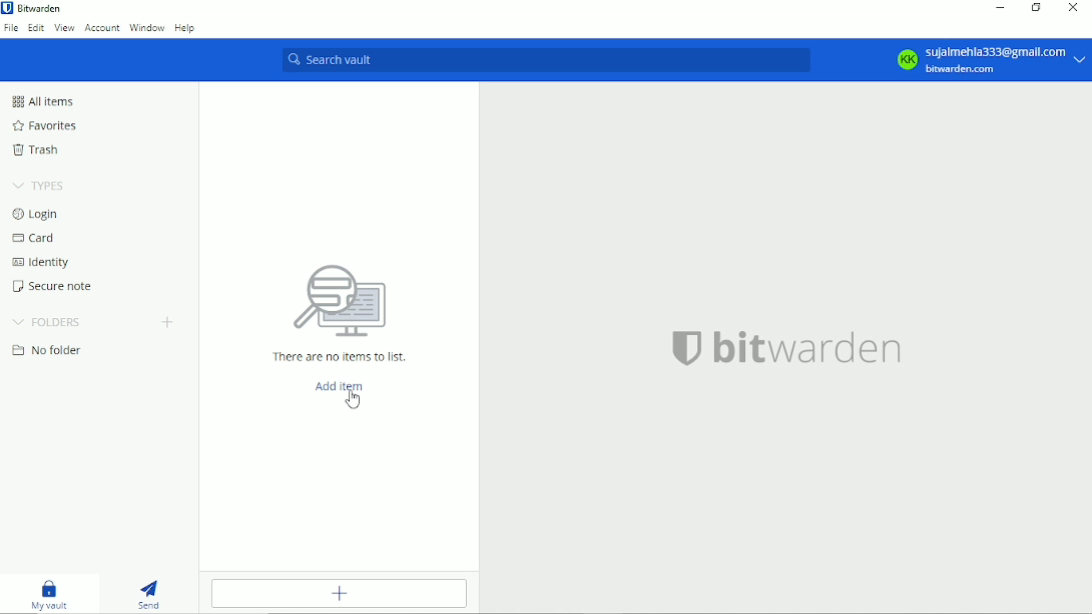  Describe the element at coordinates (544, 61) in the screenshot. I see `Search vault` at that location.